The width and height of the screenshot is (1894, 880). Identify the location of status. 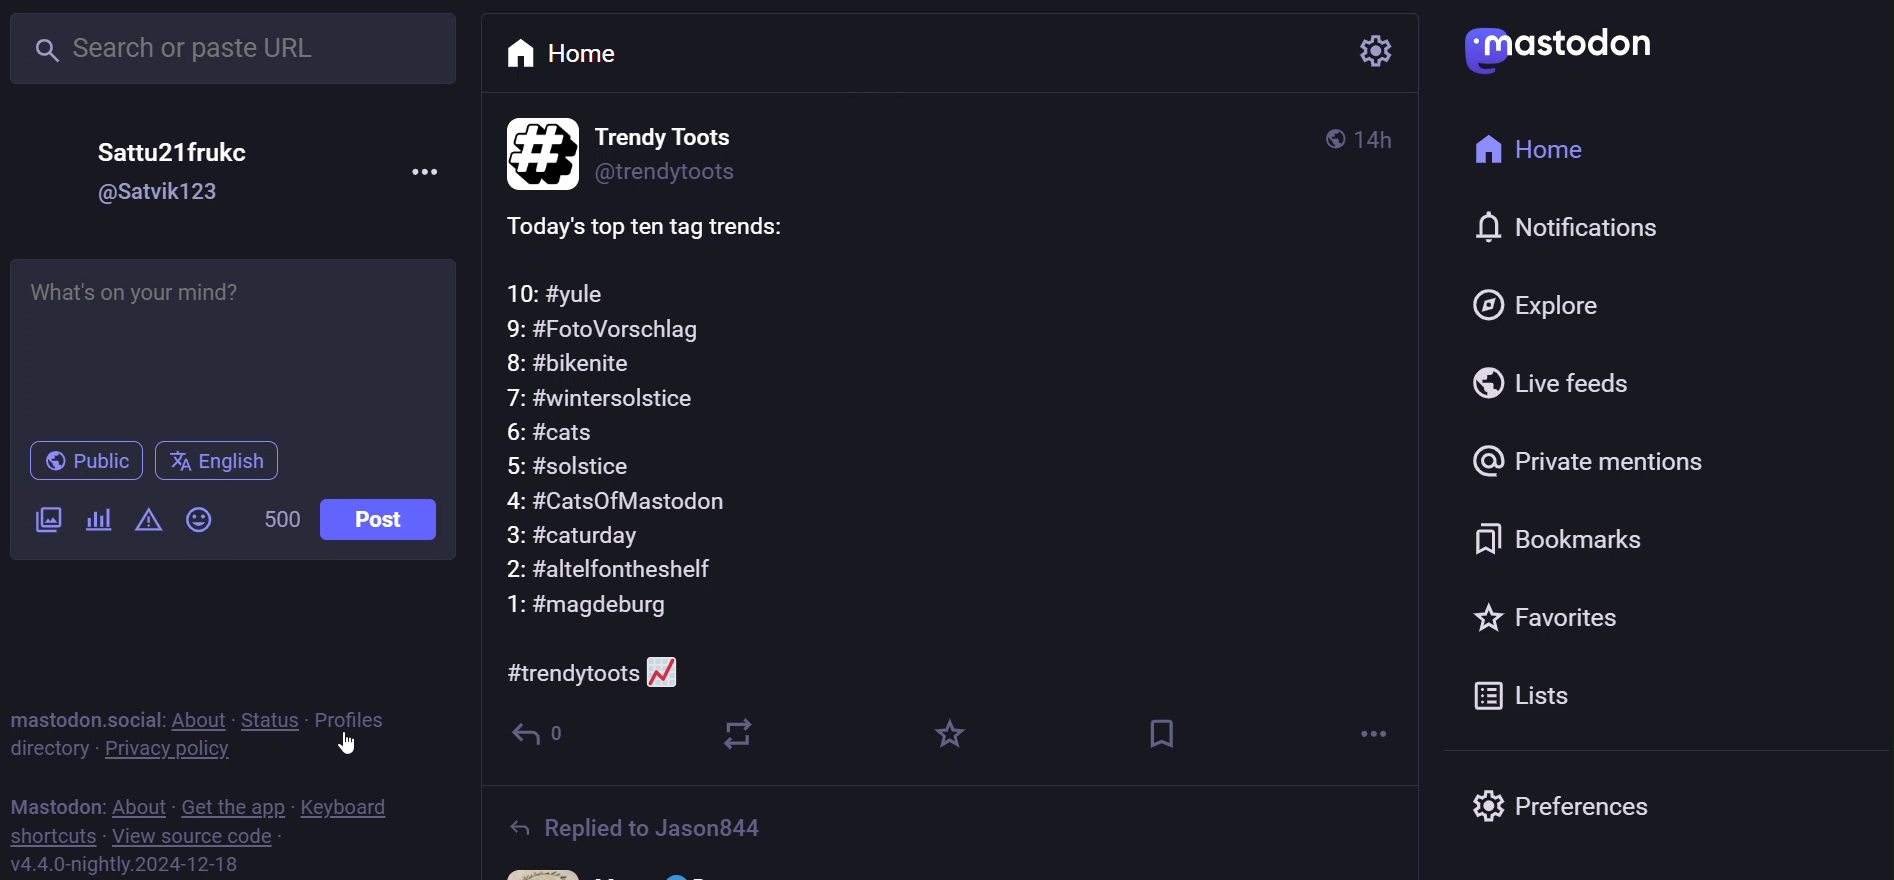
(264, 717).